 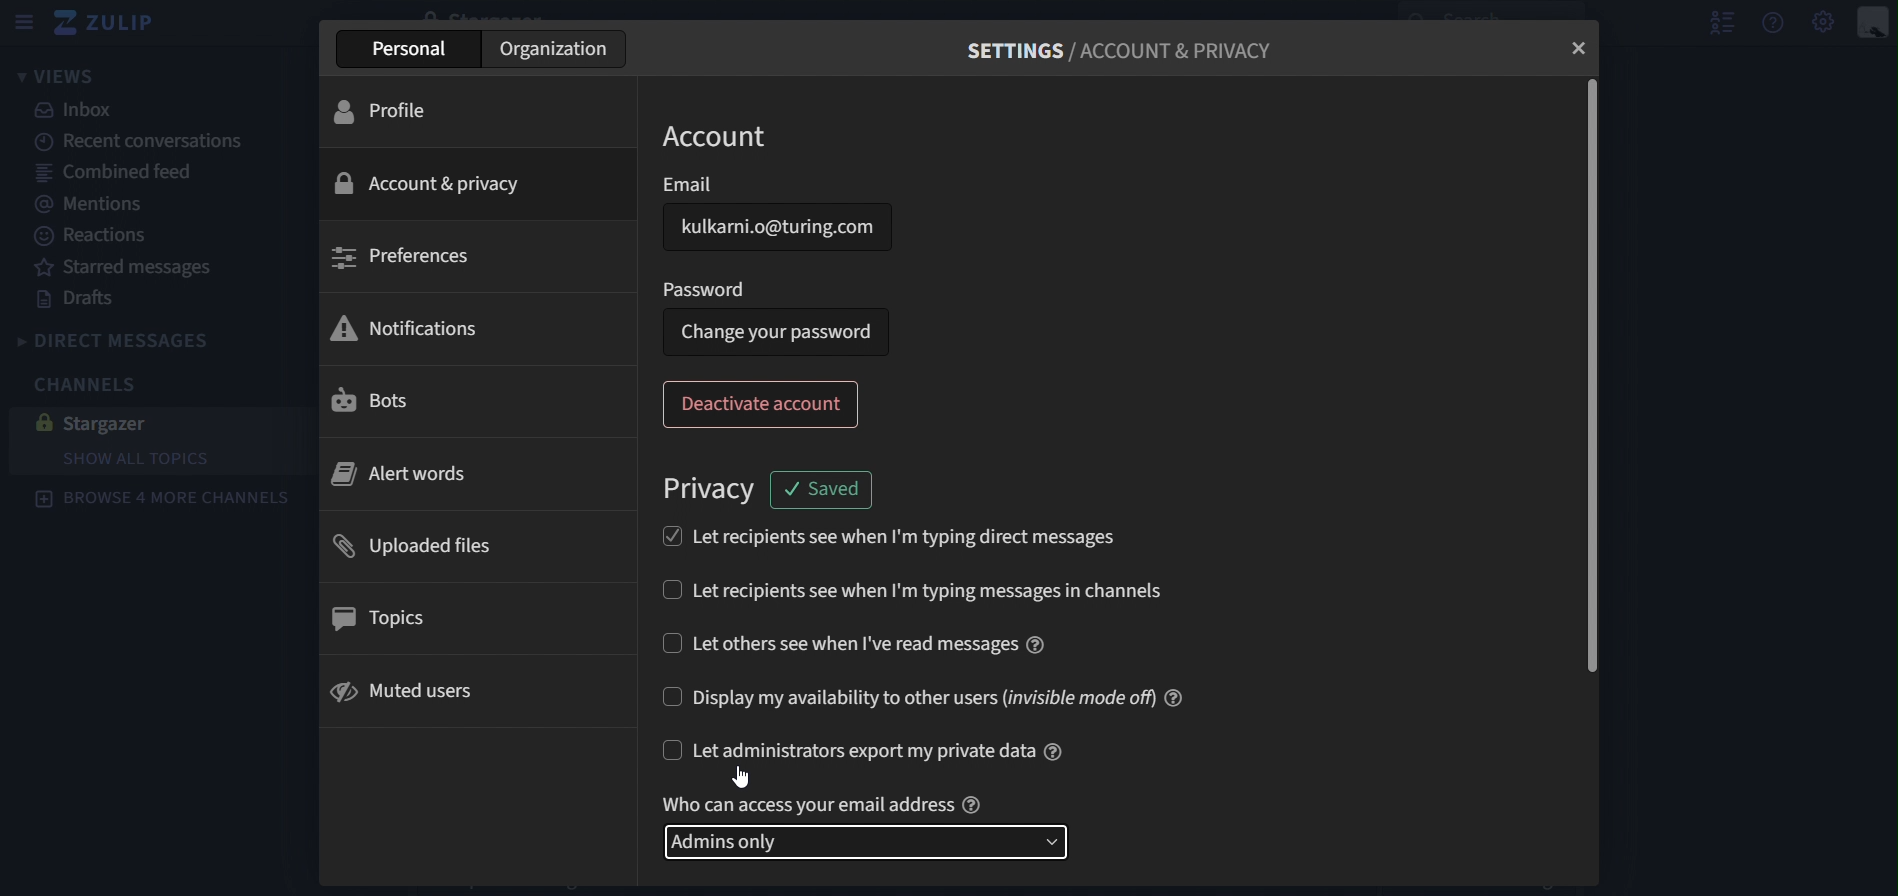 I want to click on admins only, so click(x=867, y=842).